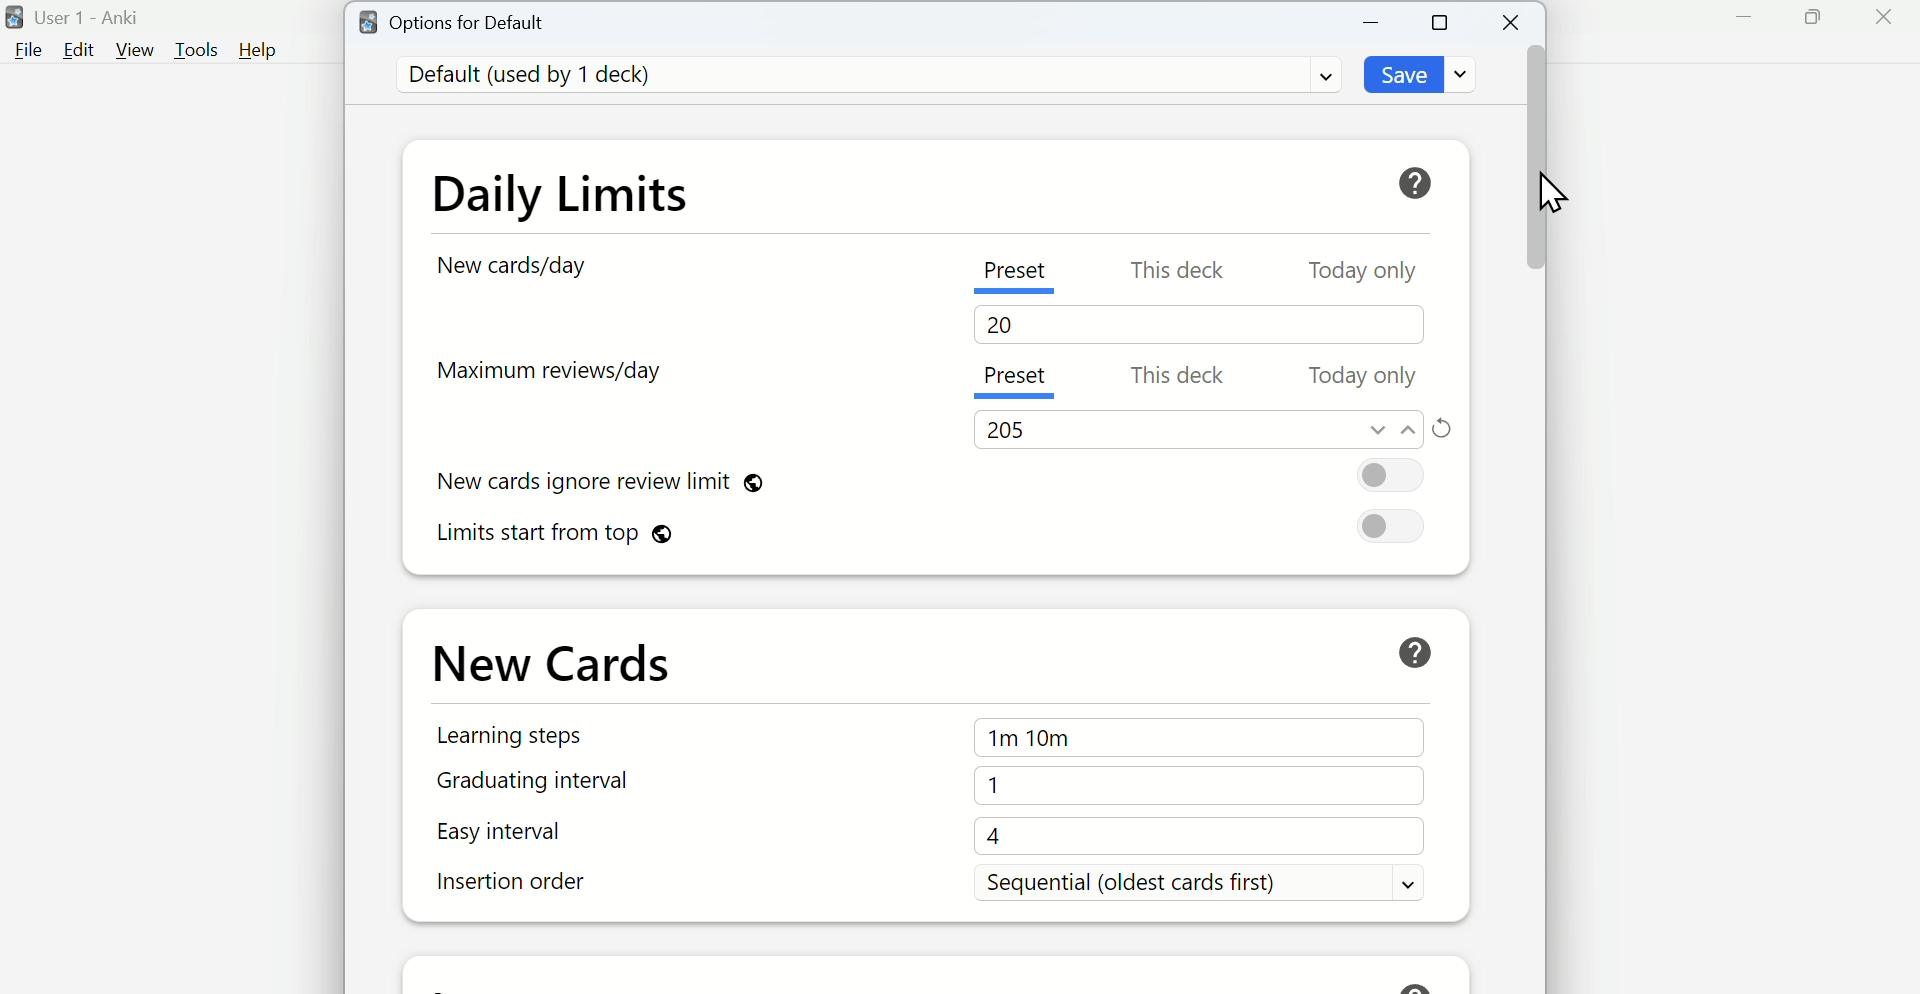  Describe the element at coordinates (1554, 192) in the screenshot. I see `cursor` at that location.